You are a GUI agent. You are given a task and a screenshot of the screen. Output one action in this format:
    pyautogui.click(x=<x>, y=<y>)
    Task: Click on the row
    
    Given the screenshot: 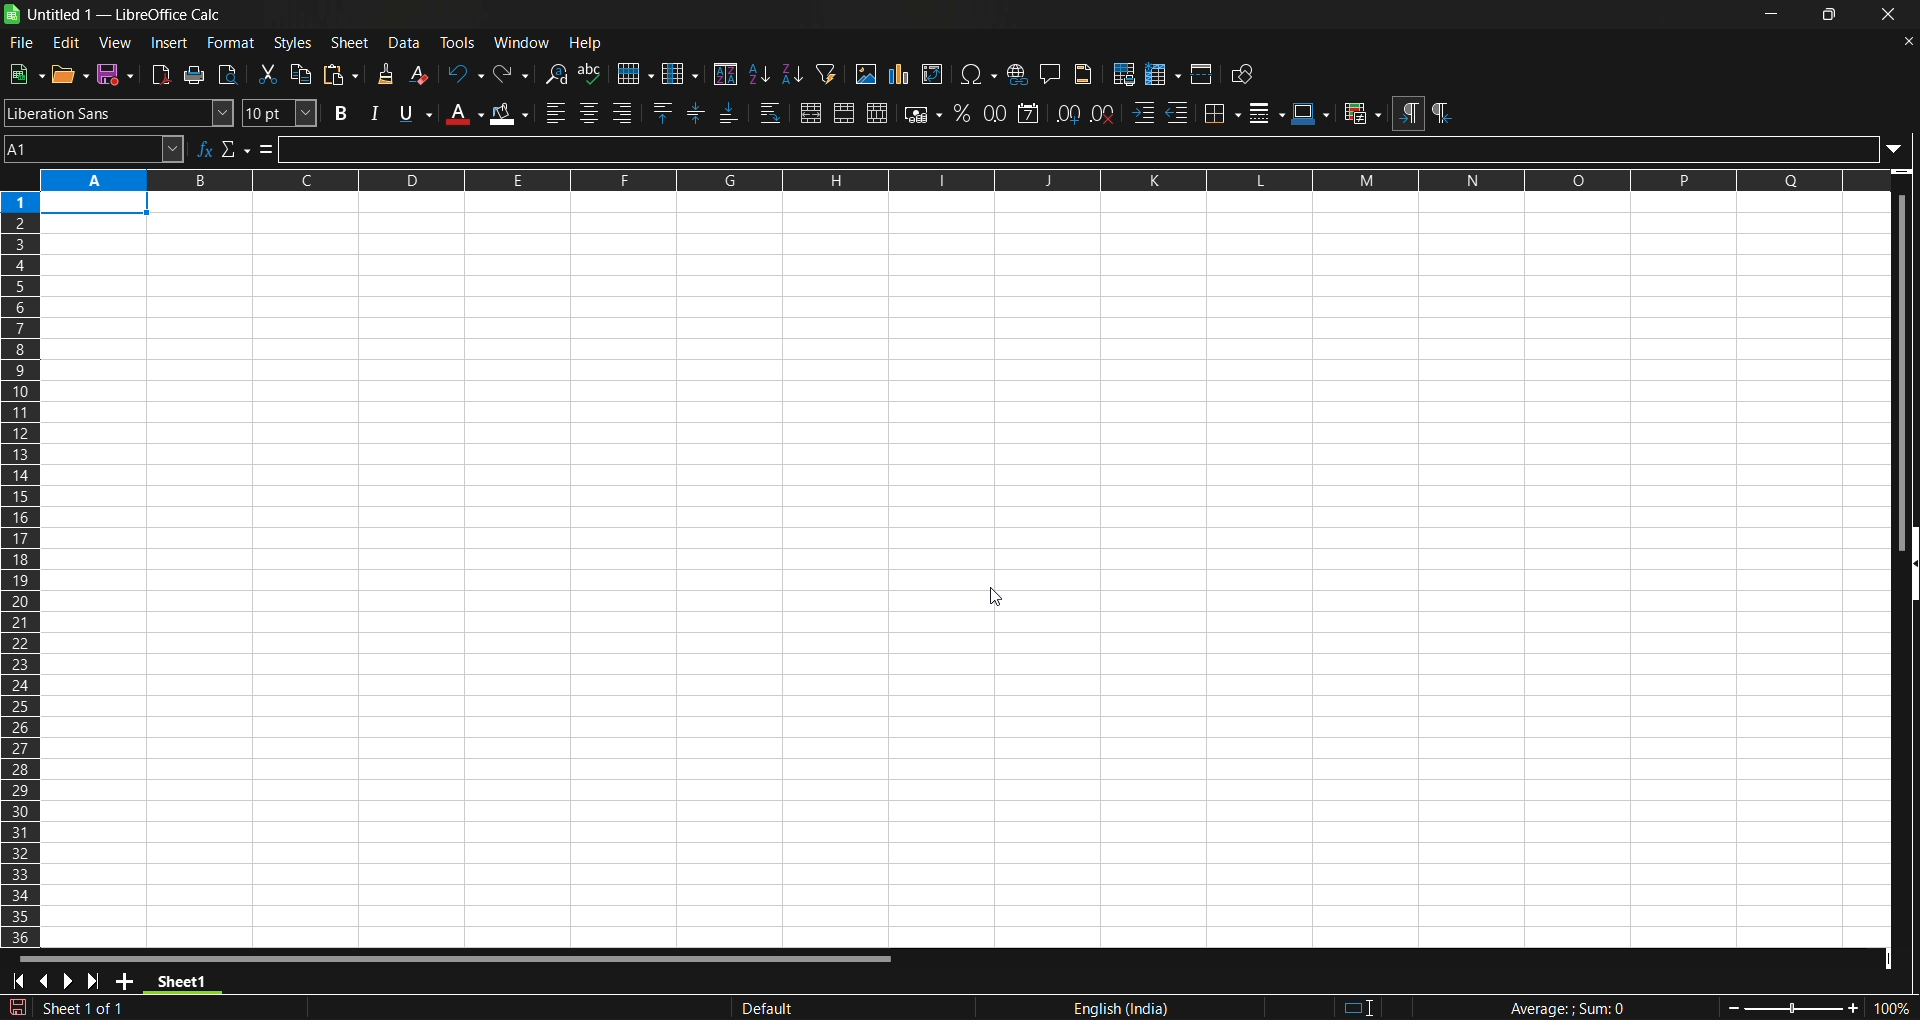 What is the action you would take?
    pyautogui.click(x=635, y=74)
    